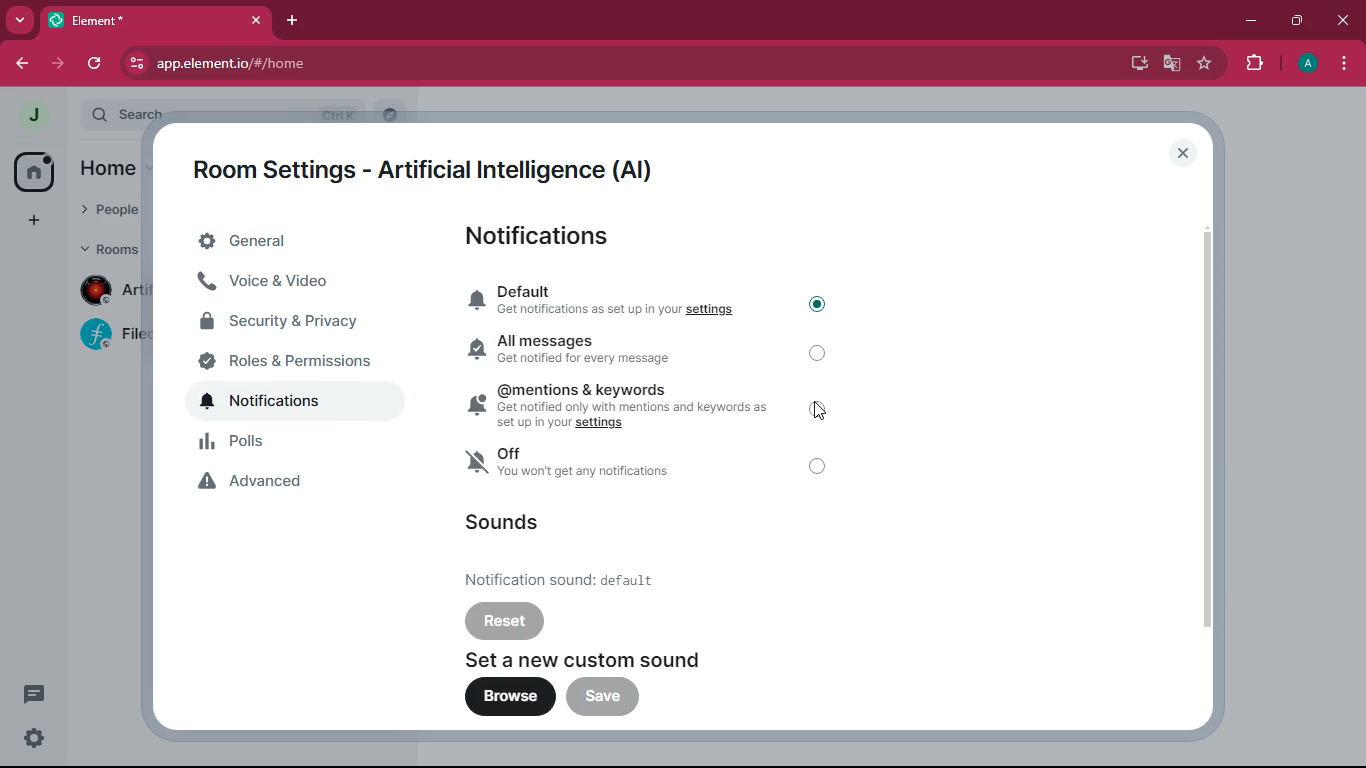 This screenshot has width=1366, height=768. What do you see at coordinates (21, 22) in the screenshot?
I see `more` at bounding box center [21, 22].